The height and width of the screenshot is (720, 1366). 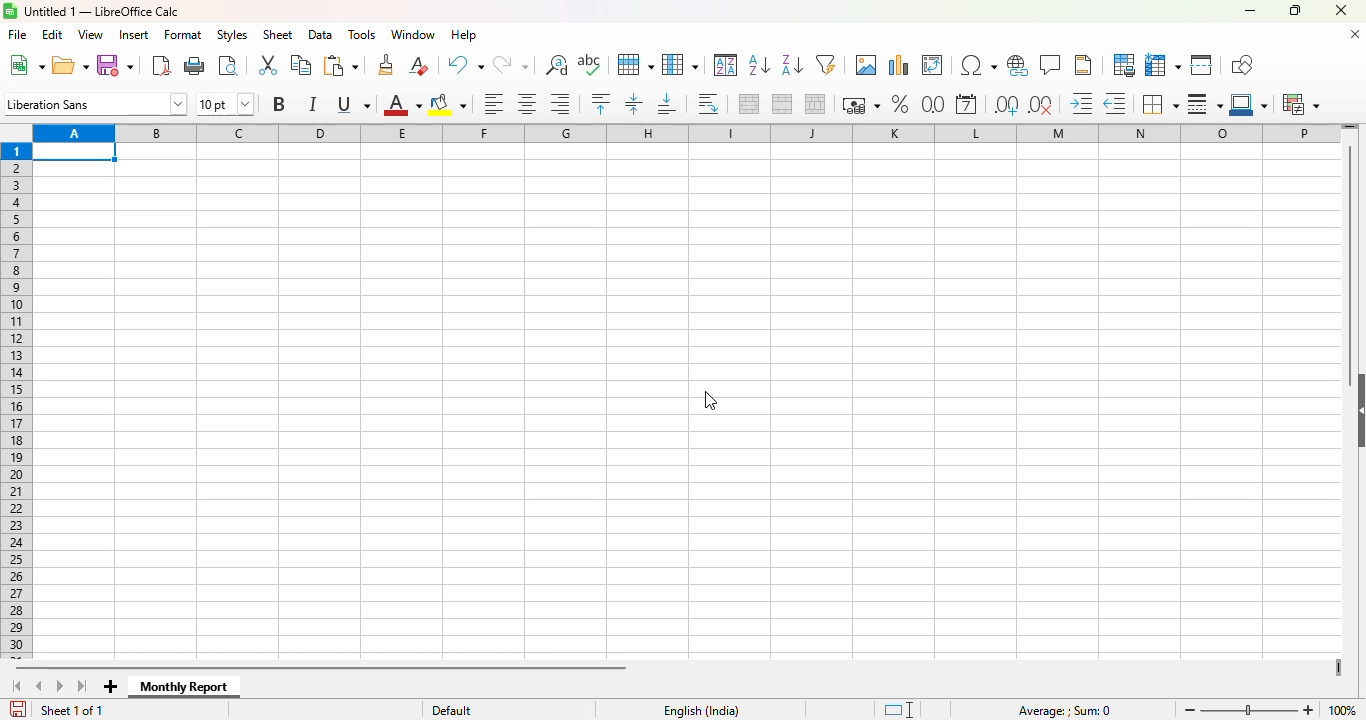 I want to click on edit, so click(x=53, y=34).